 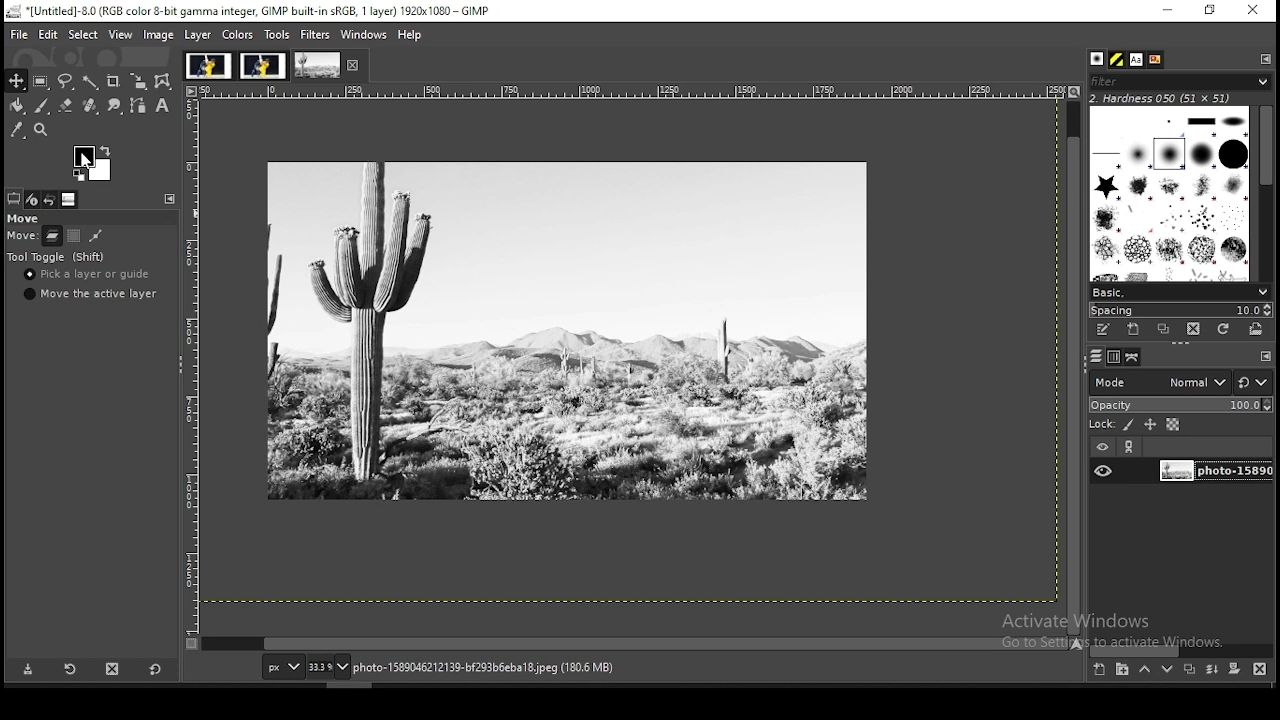 What do you see at coordinates (50, 34) in the screenshot?
I see `edit` at bounding box center [50, 34].